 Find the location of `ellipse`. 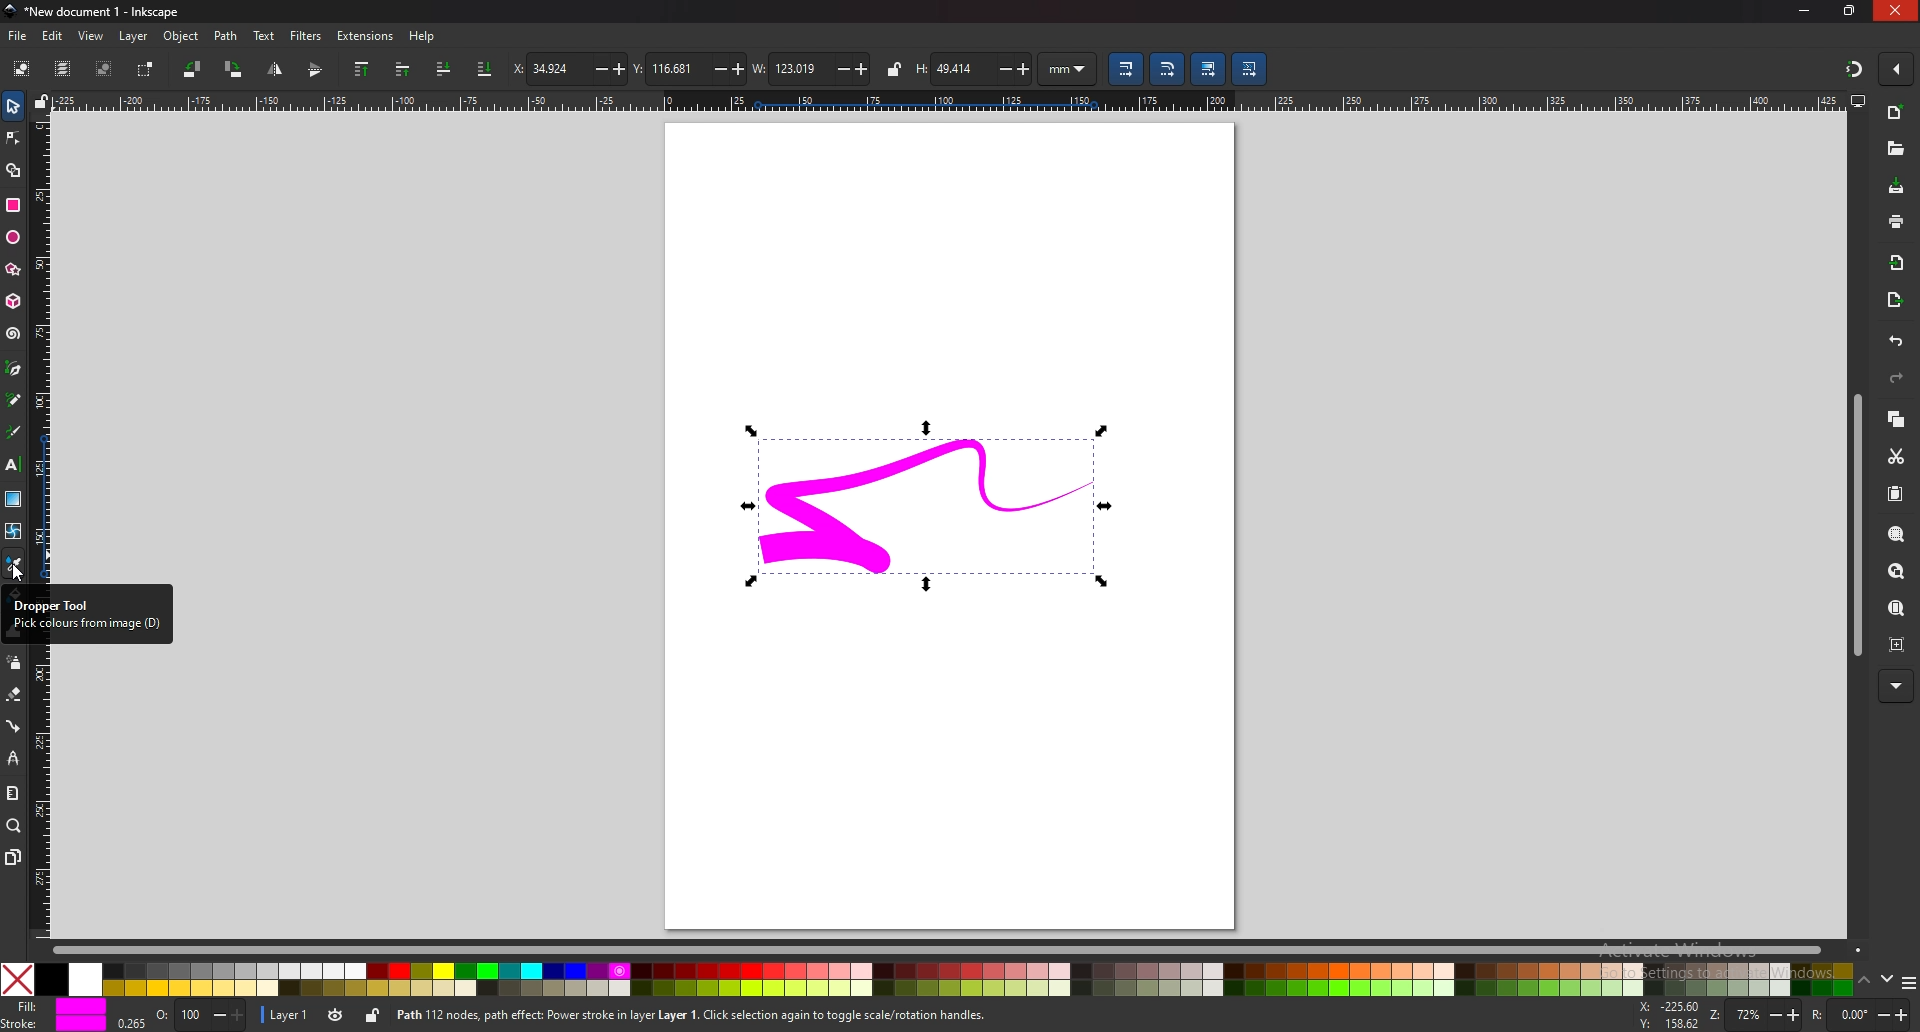

ellipse is located at coordinates (13, 238).